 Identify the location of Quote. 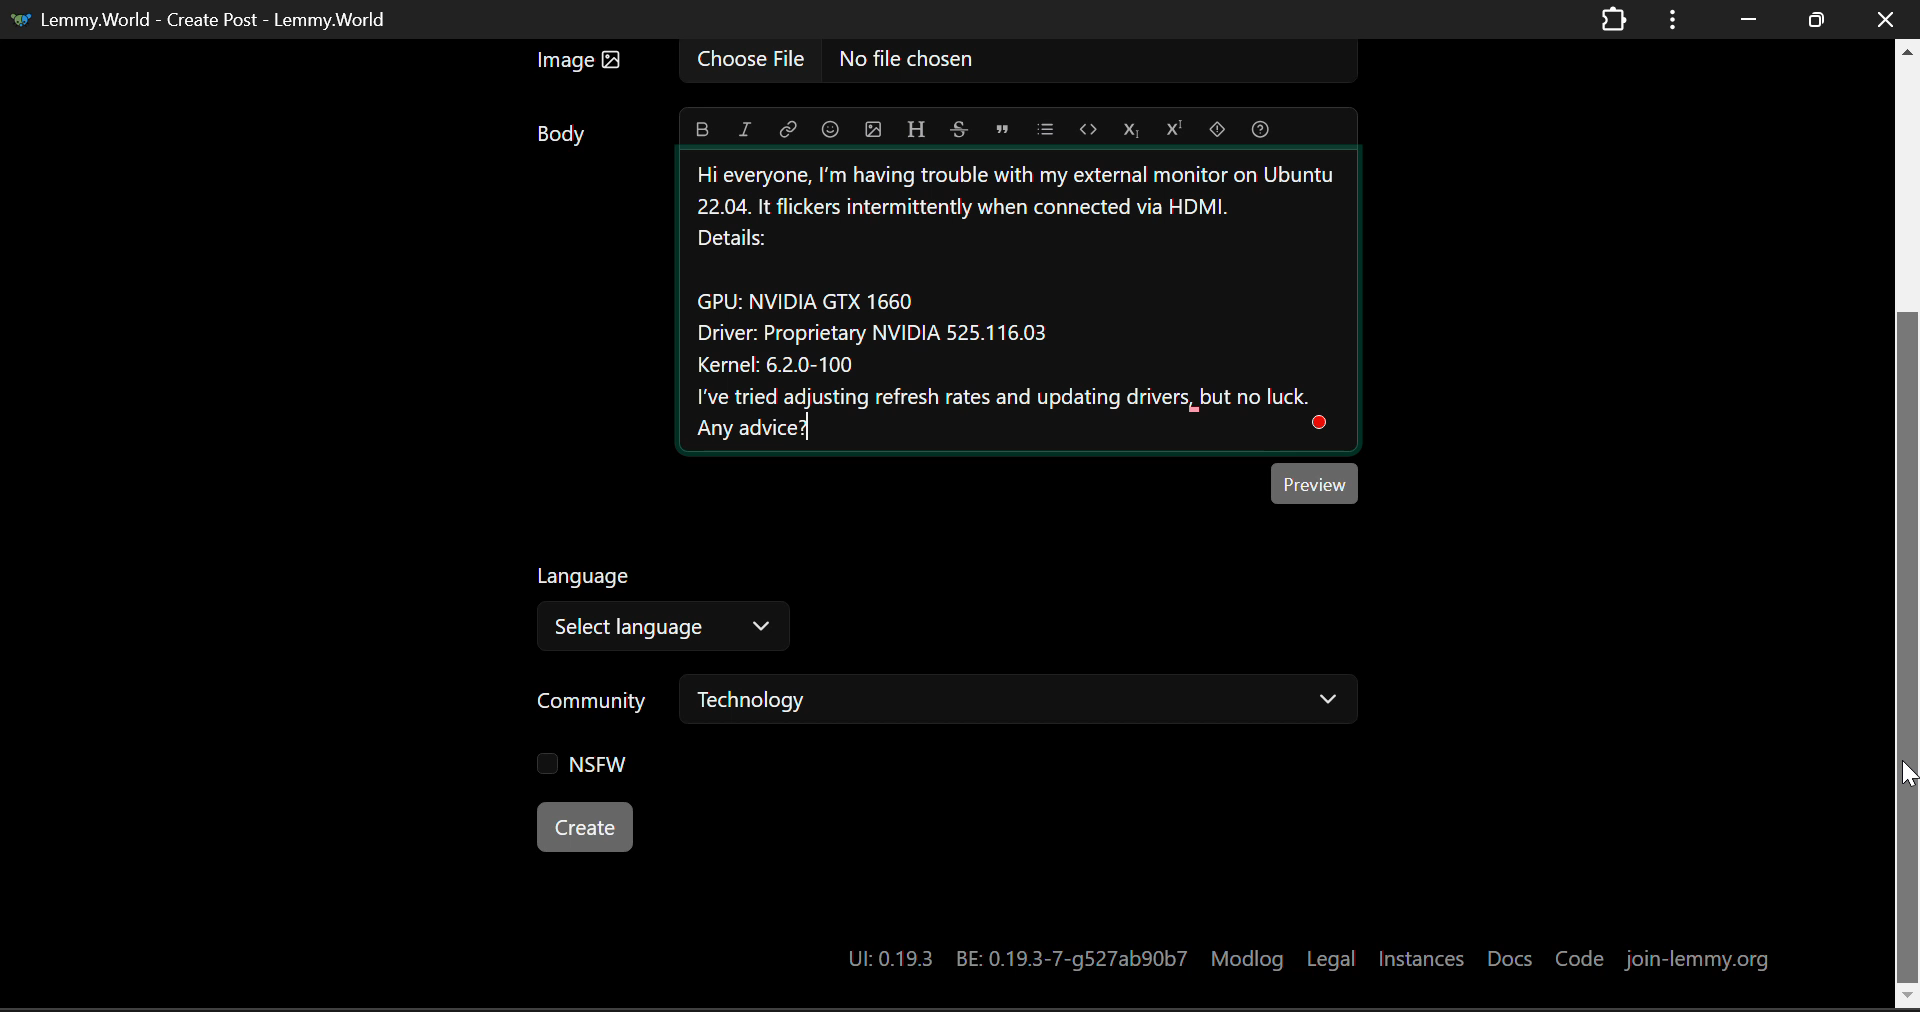
(1001, 129).